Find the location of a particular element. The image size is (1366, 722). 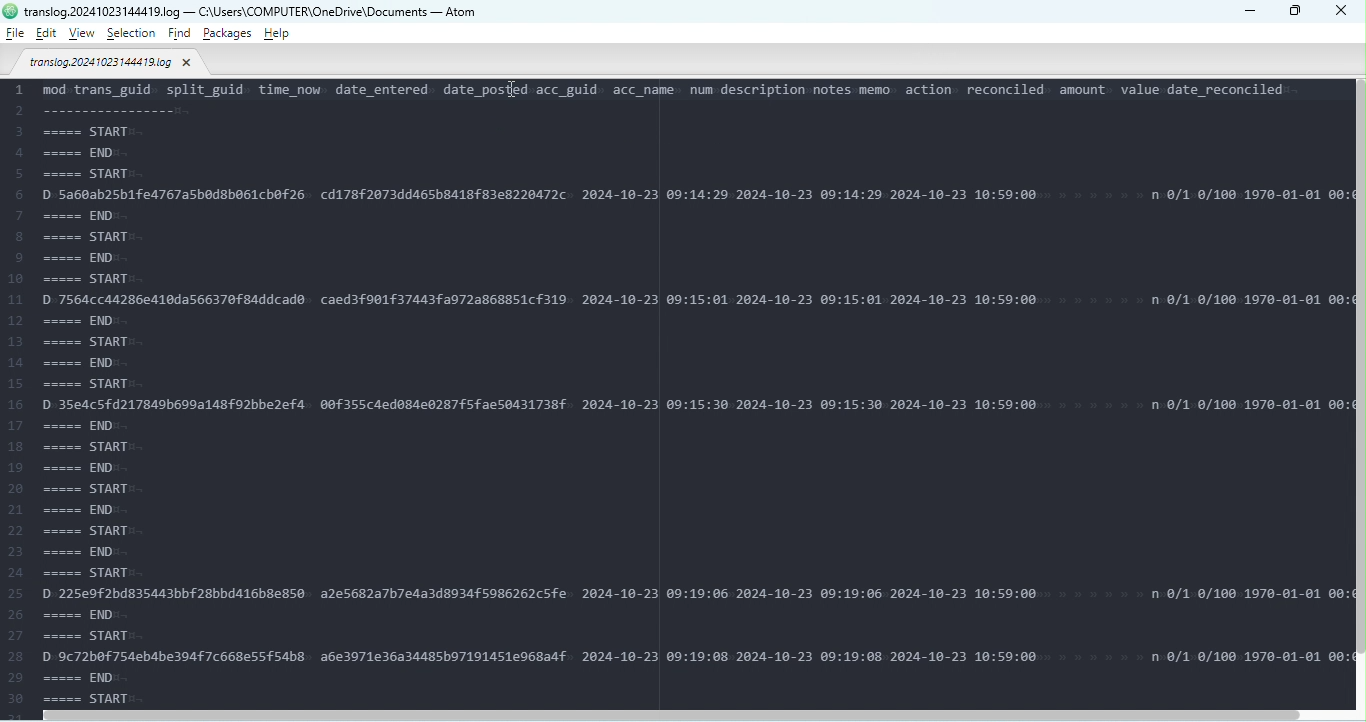

Help is located at coordinates (276, 33).